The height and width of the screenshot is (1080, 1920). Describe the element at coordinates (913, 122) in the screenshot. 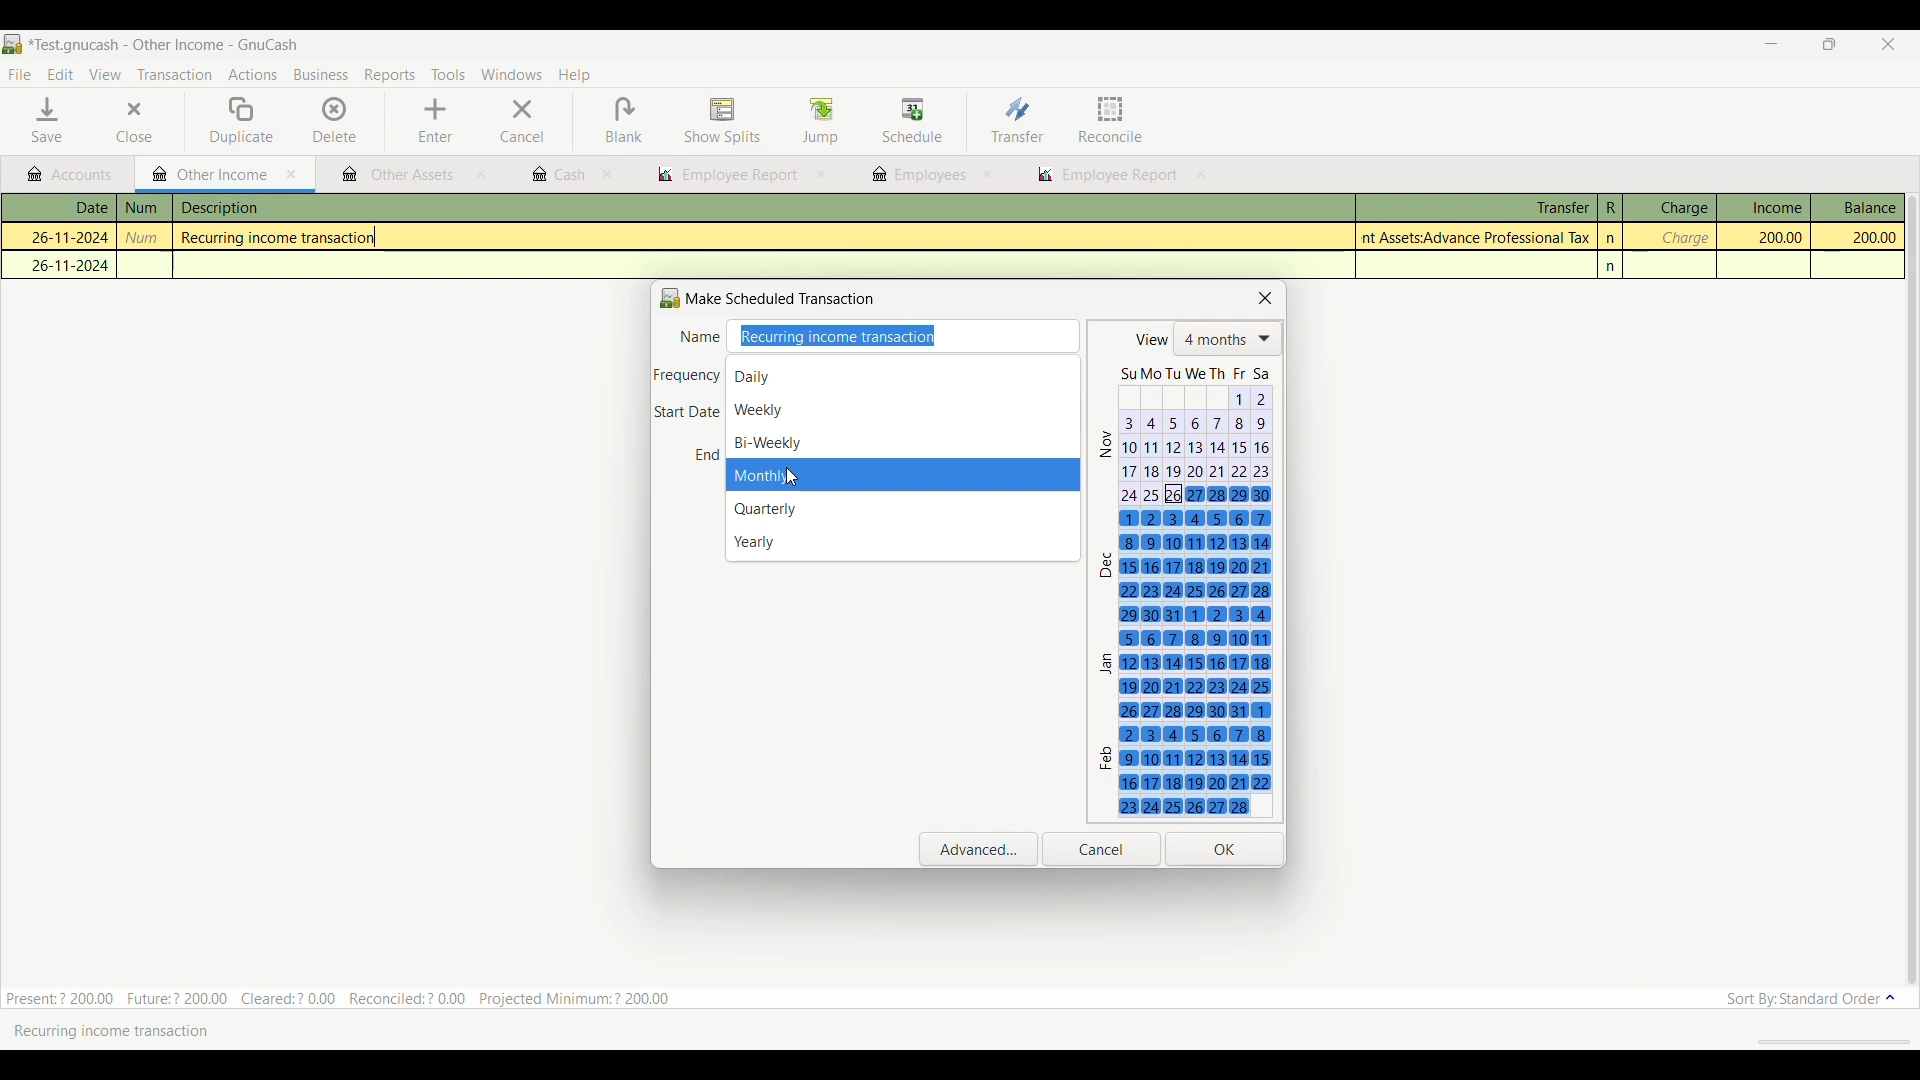

I see `Schedule highlighted after selection by cursor` at that location.